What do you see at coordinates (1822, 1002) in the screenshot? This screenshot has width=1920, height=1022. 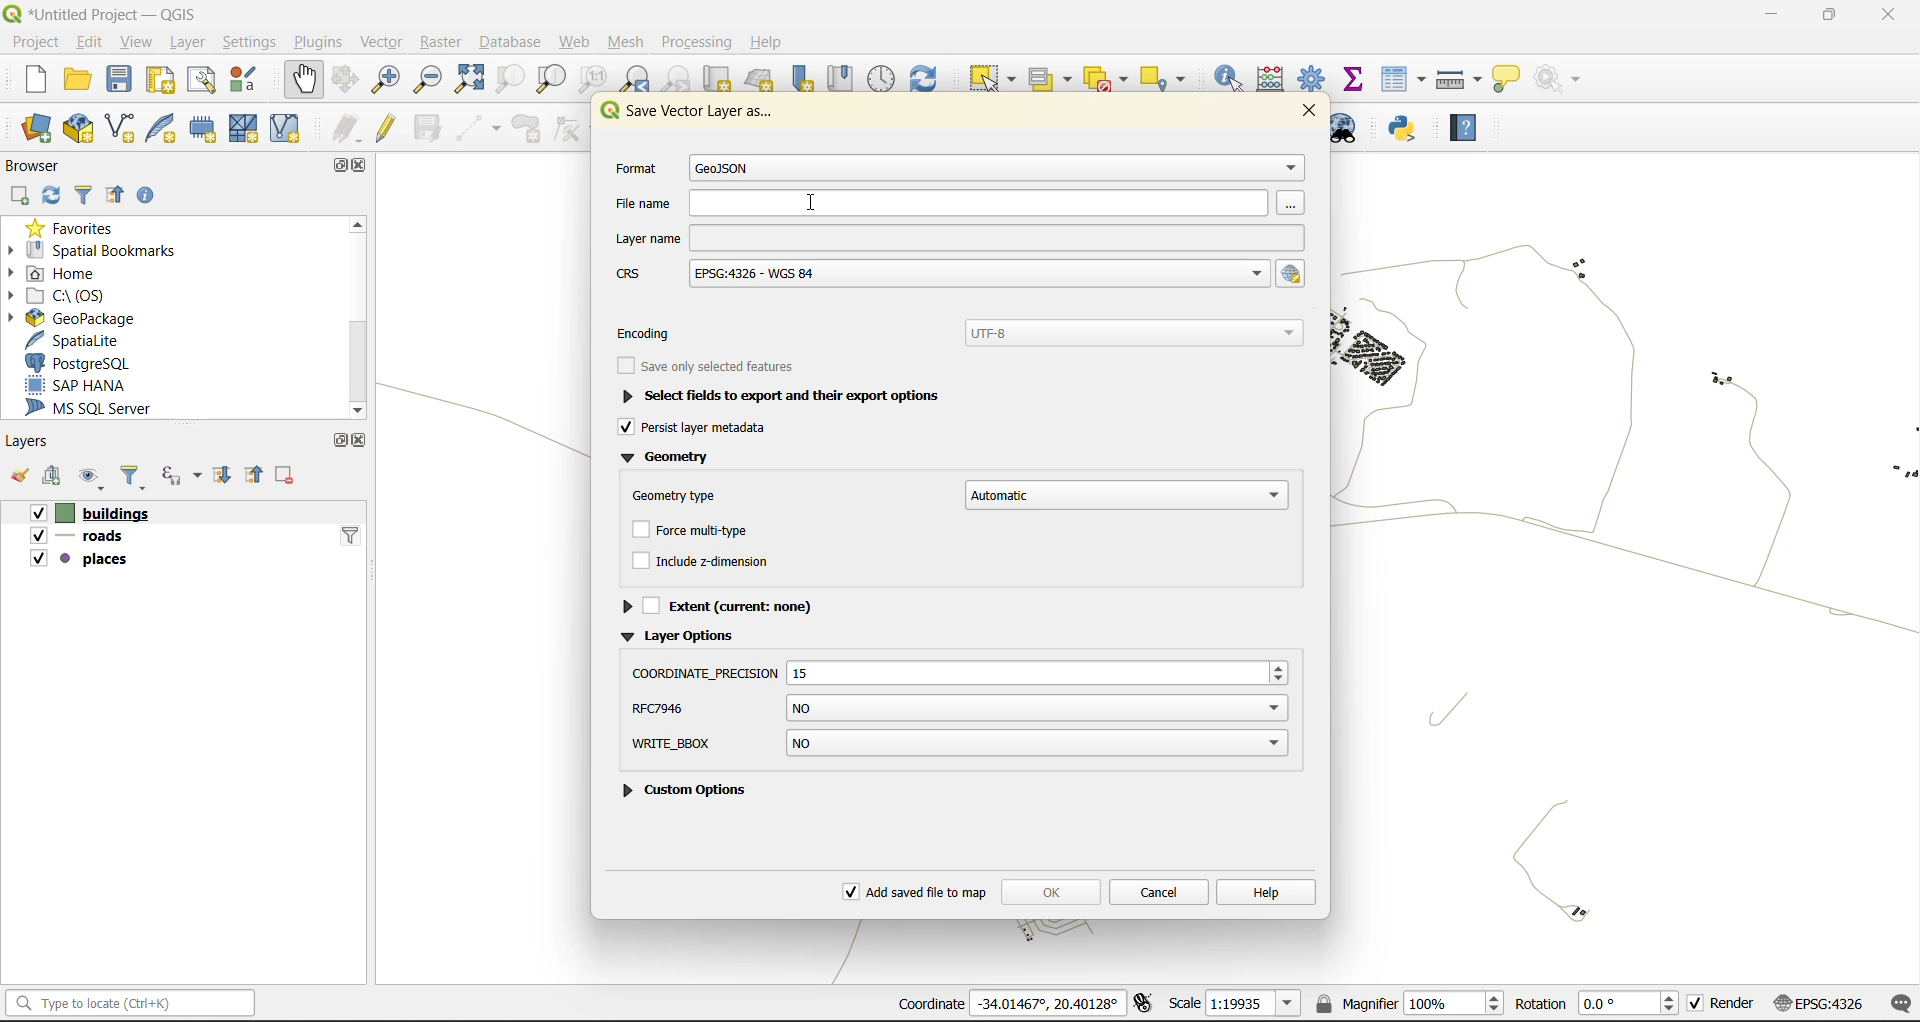 I see `crs` at bounding box center [1822, 1002].